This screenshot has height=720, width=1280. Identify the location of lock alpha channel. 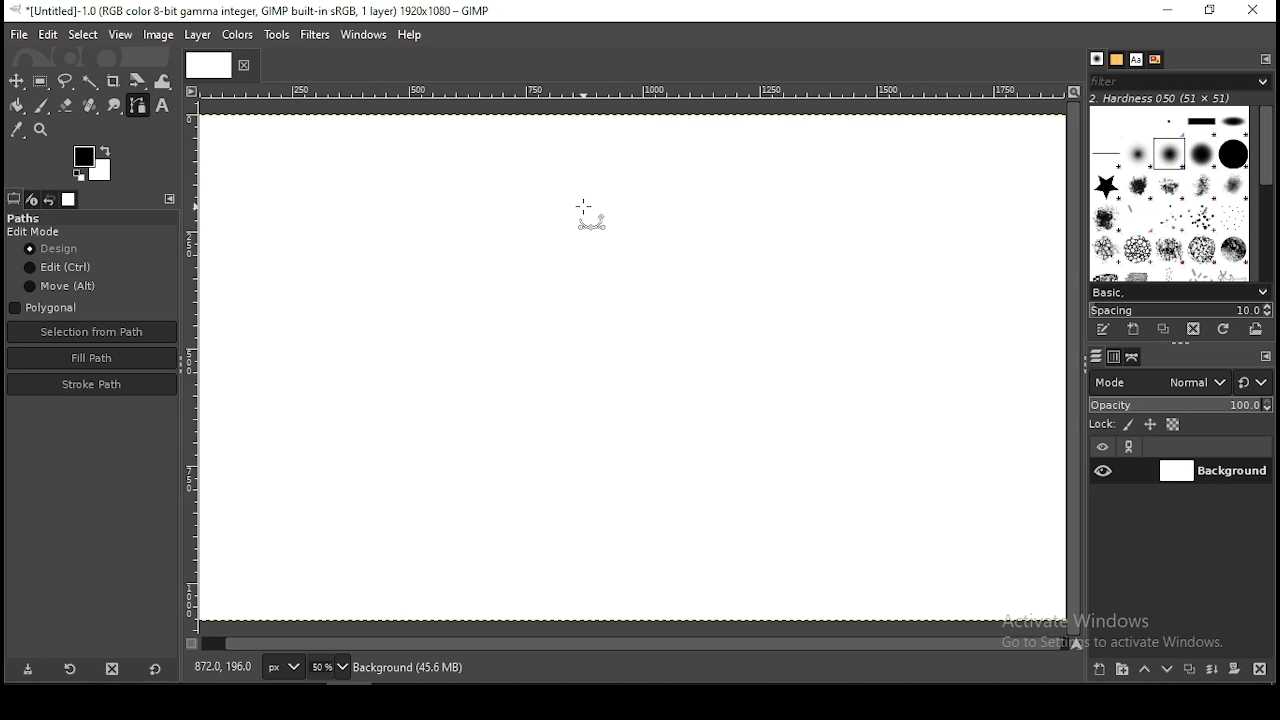
(1174, 424).